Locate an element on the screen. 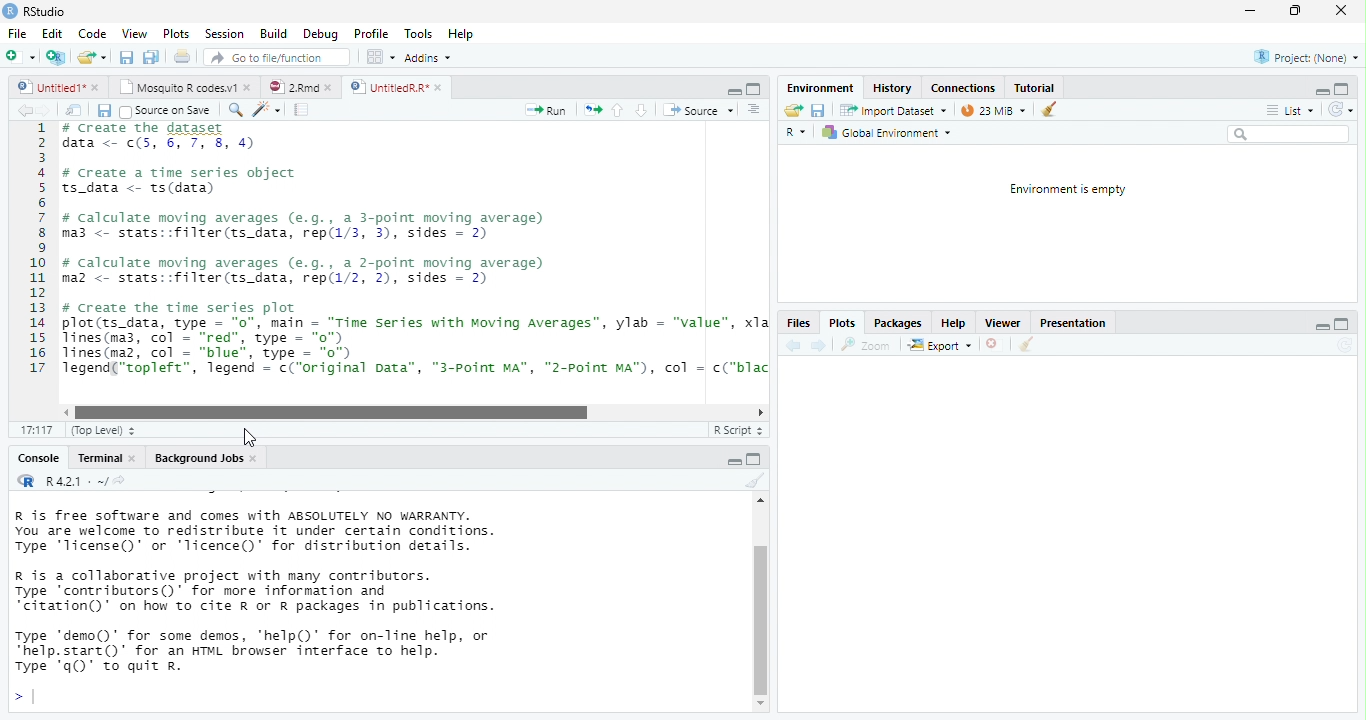  clear is located at coordinates (1025, 346).